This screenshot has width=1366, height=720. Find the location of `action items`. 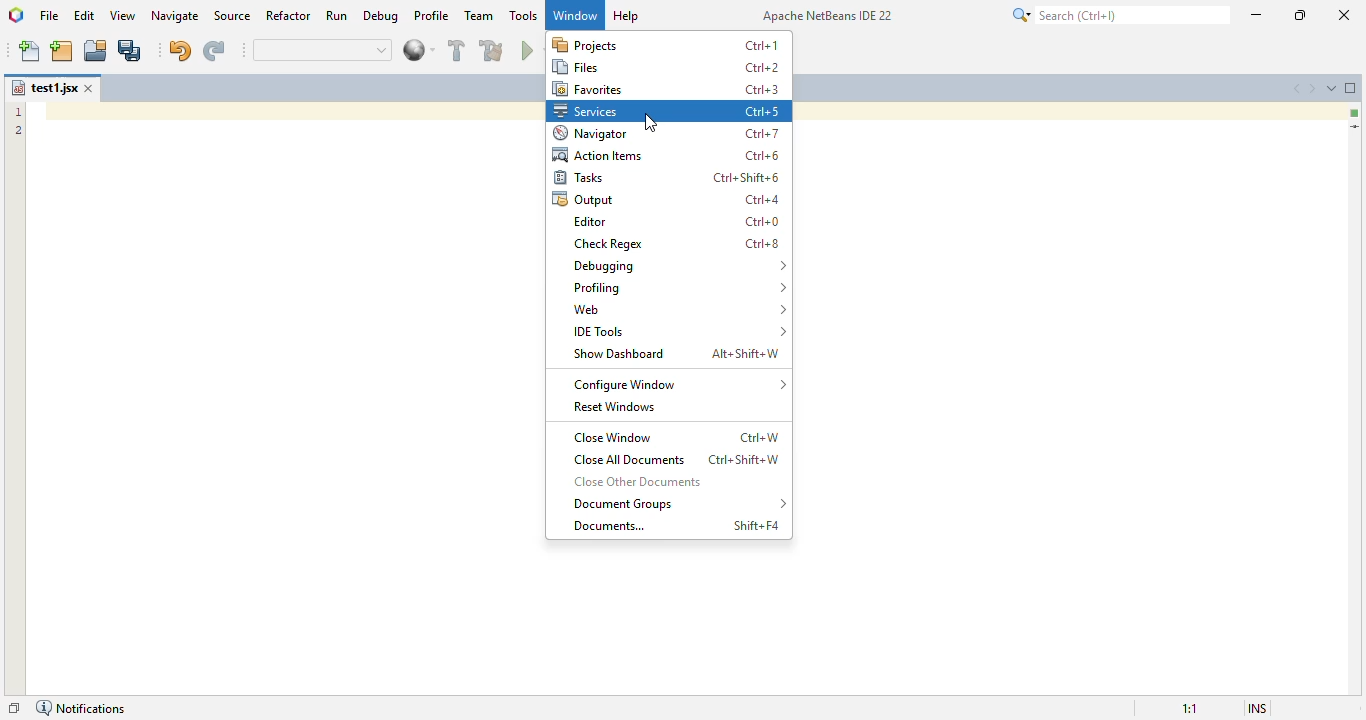

action items is located at coordinates (598, 155).